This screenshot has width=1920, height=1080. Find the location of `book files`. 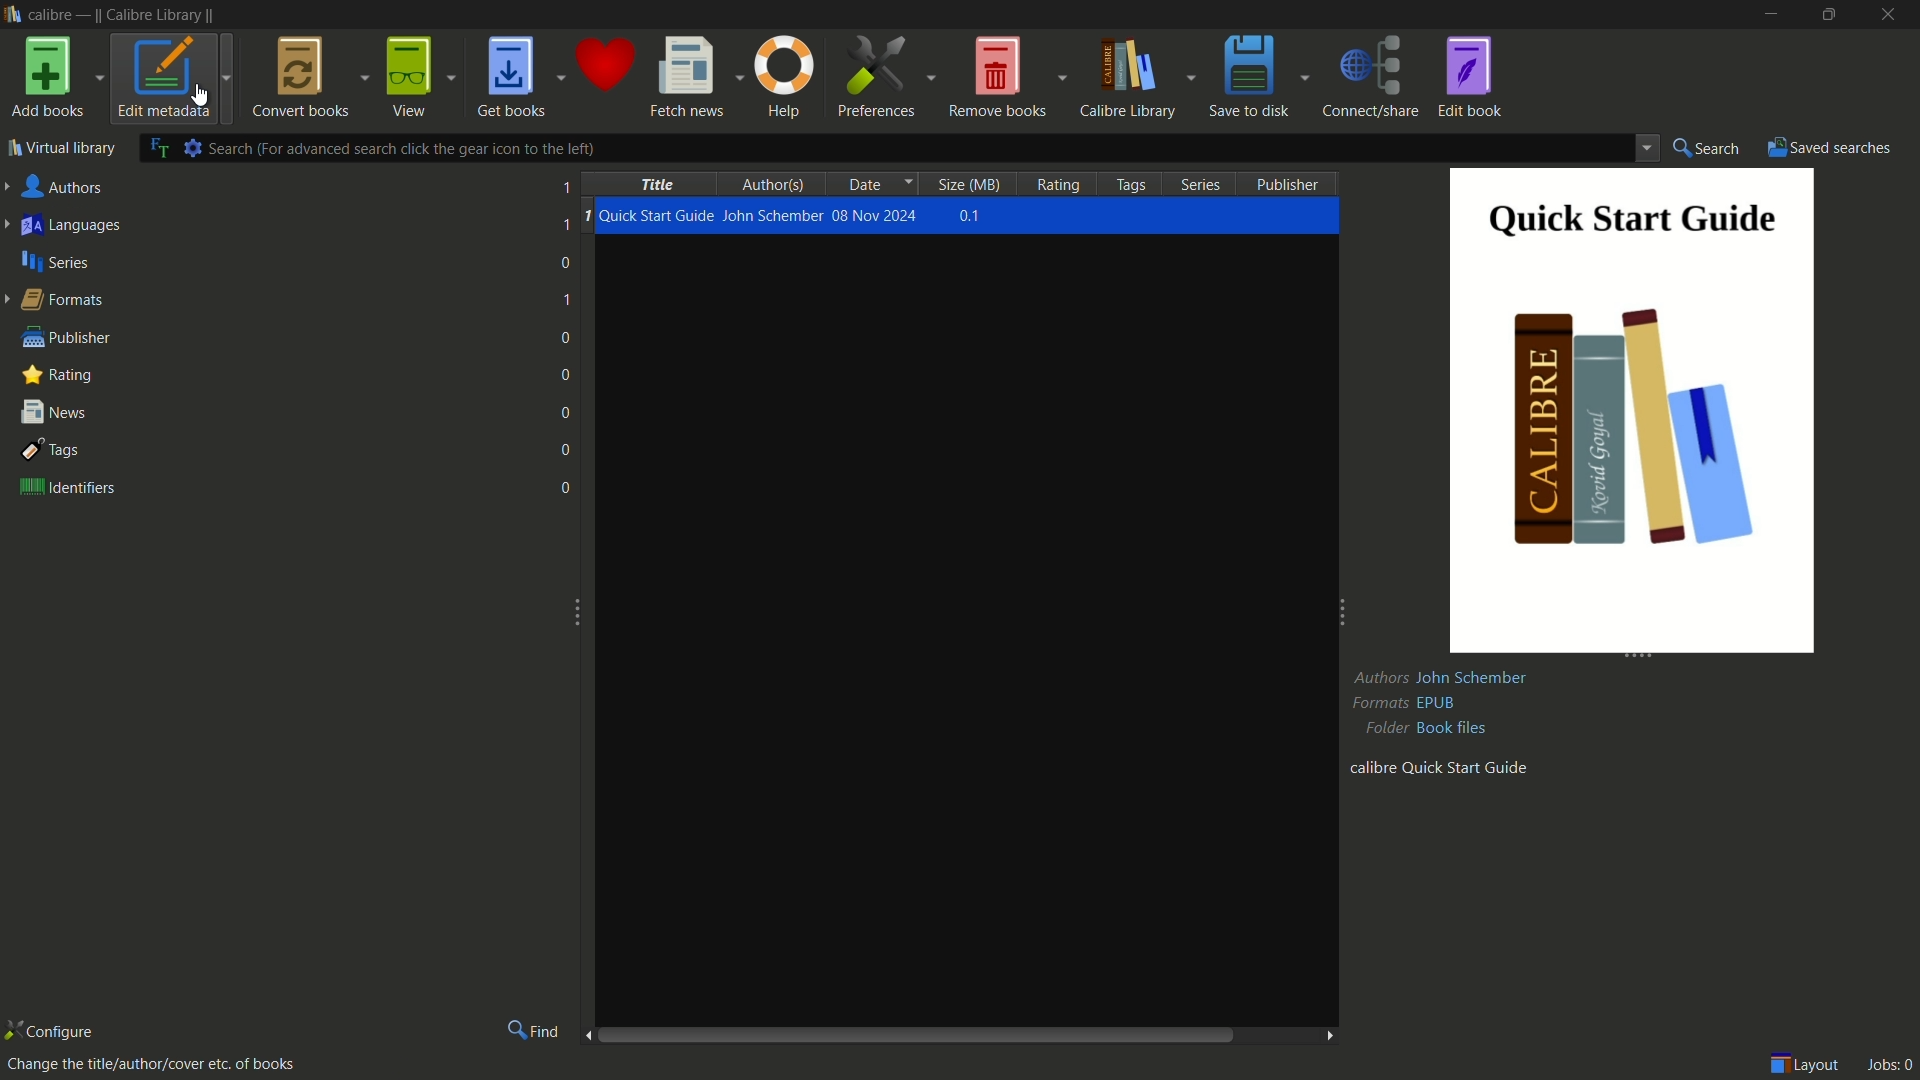

book files is located at coordinates (1457, 728).